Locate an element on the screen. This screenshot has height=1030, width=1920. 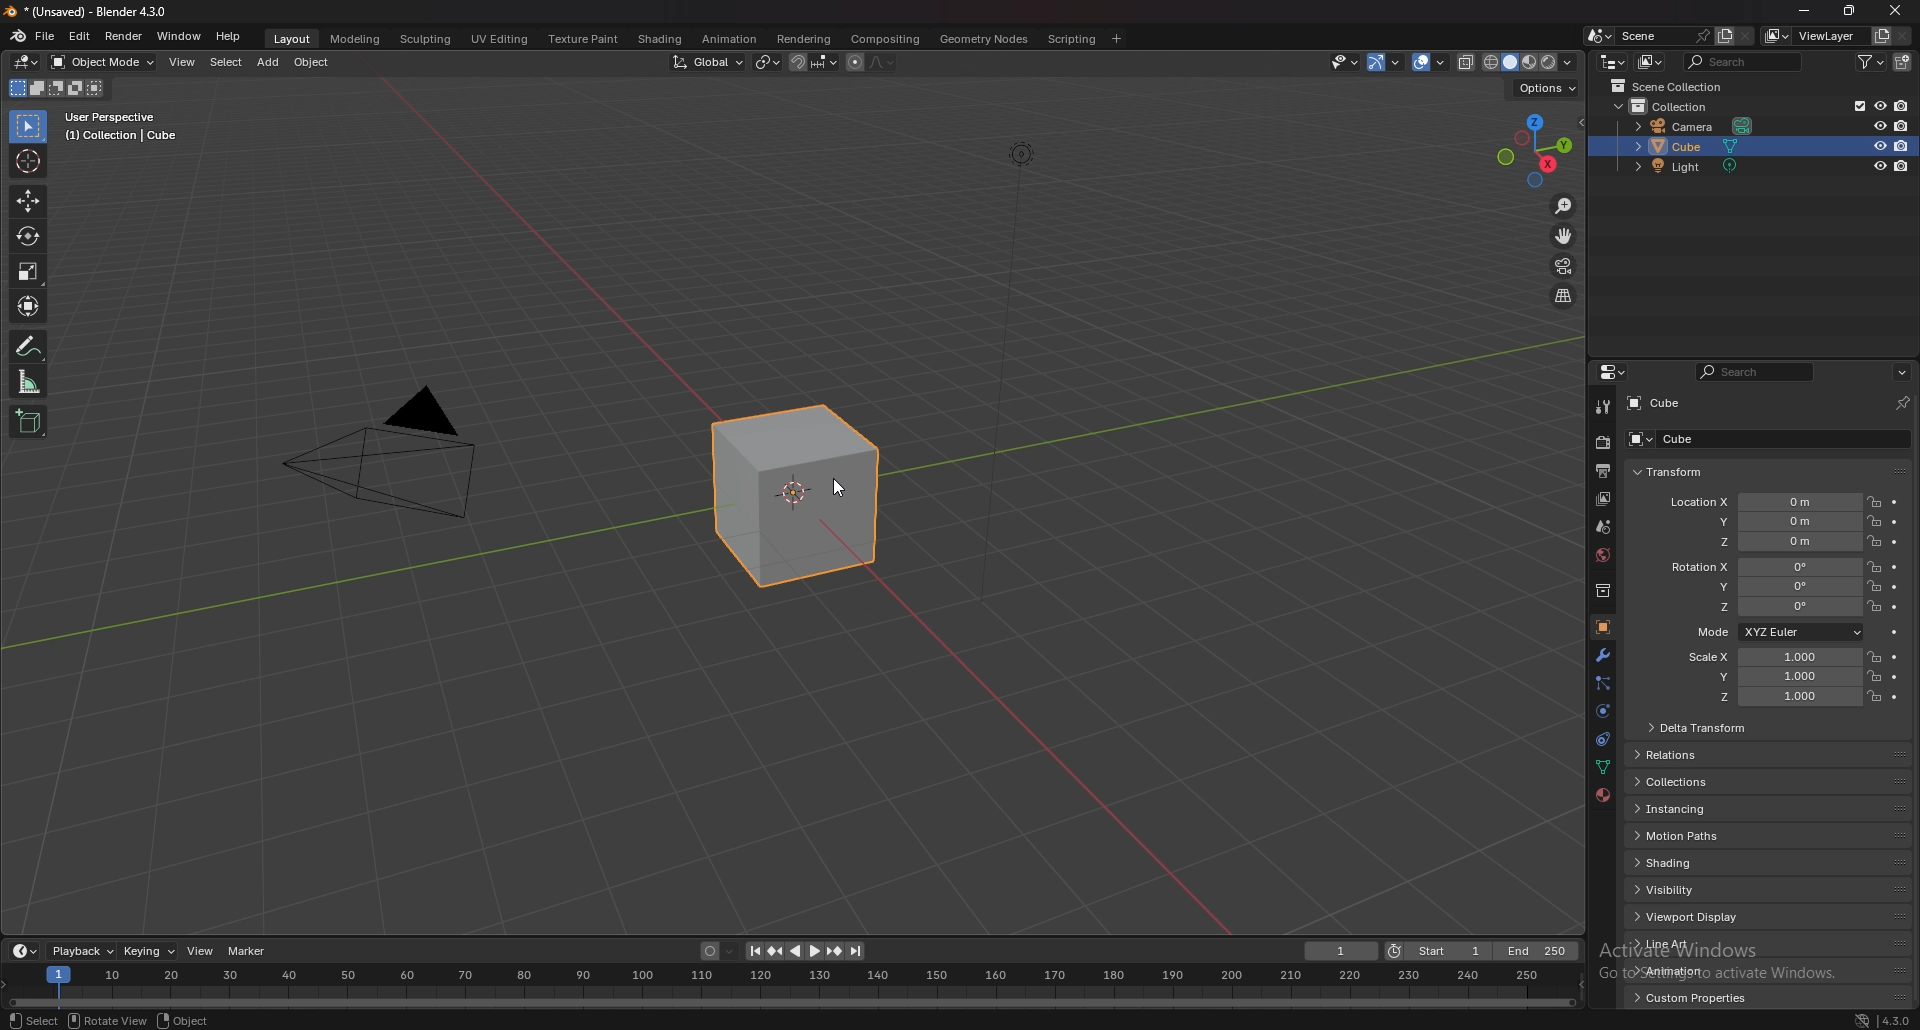
light is located at coordinates (1692, 165).